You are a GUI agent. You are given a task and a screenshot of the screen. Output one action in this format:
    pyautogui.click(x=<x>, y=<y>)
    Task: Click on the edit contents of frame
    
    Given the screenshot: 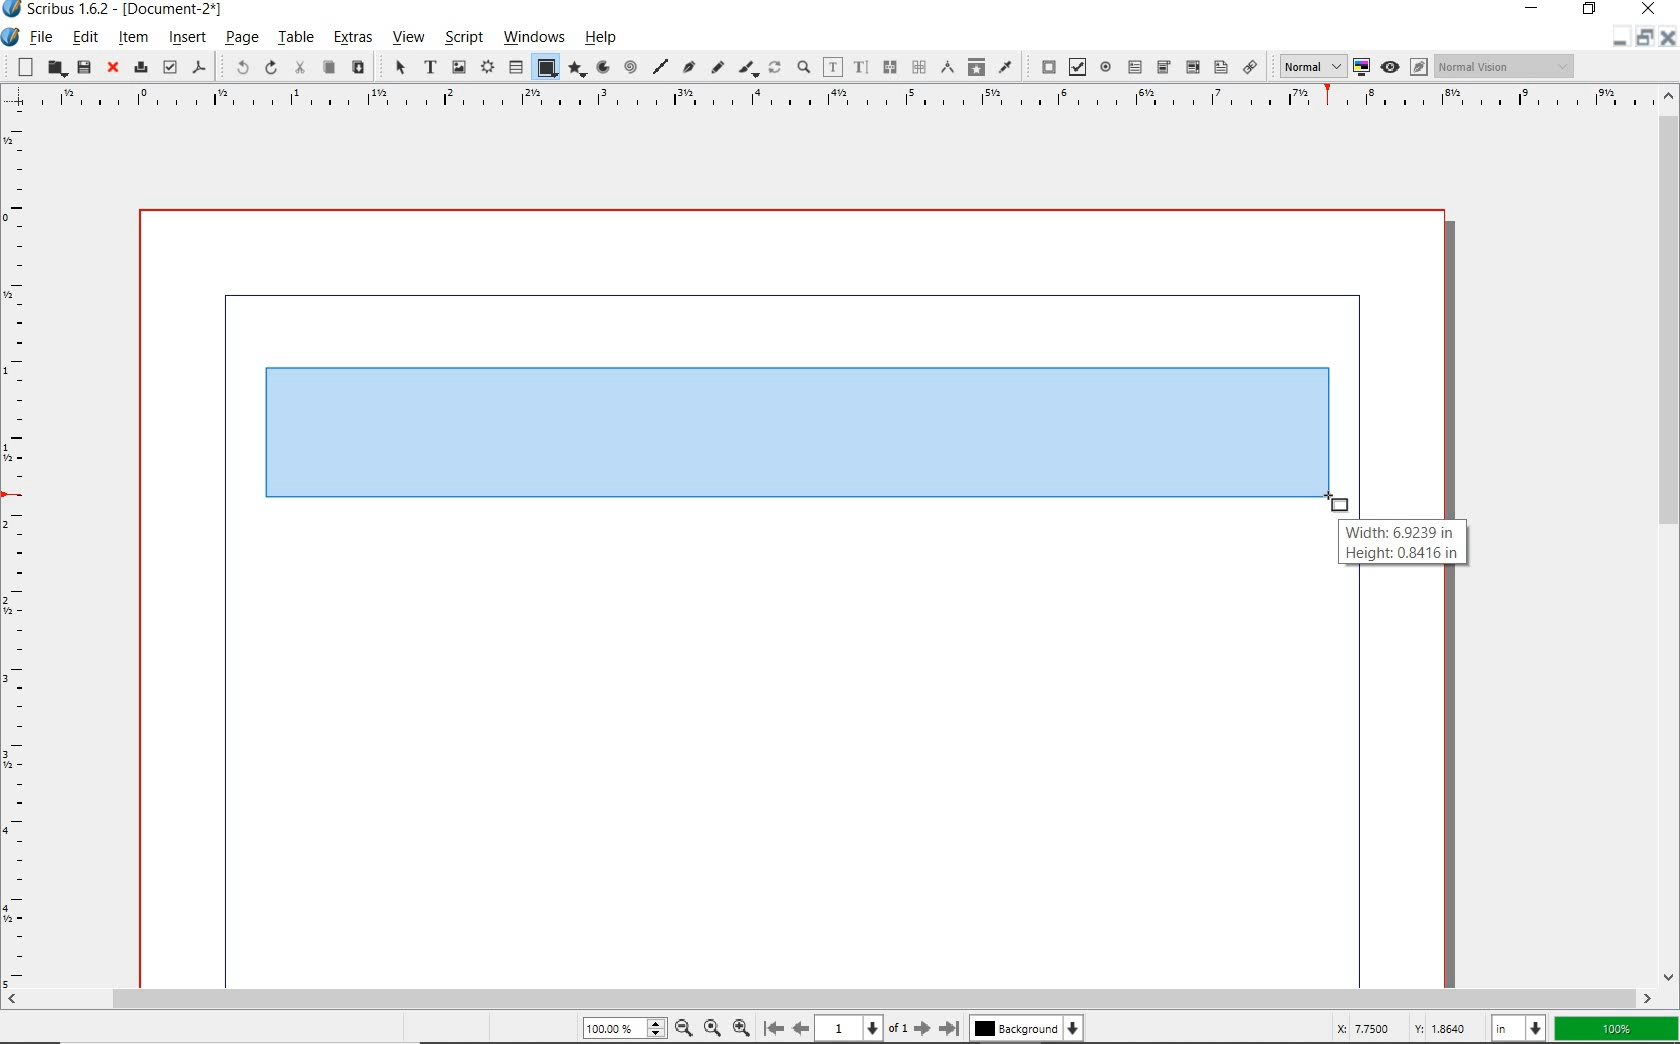 What is the action you would take?
    pyautogui.click(x=832, y=67)
    